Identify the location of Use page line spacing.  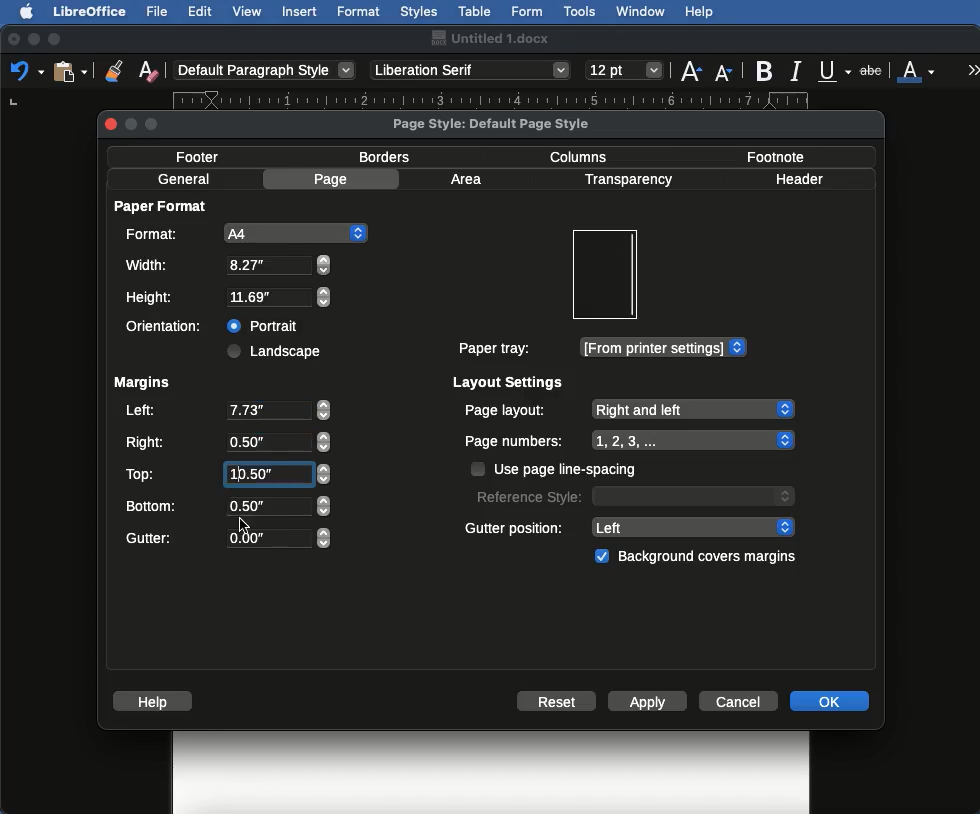
(556, 469).